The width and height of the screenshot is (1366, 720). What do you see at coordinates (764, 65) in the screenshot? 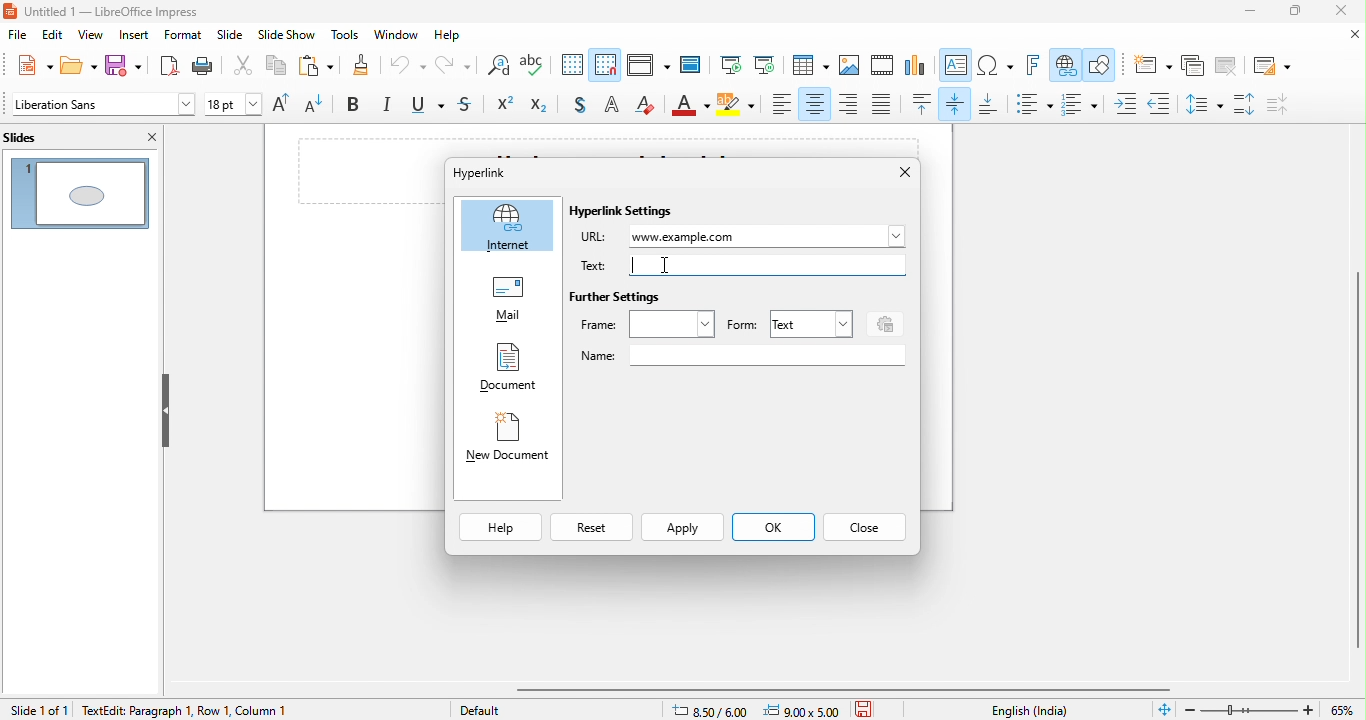
I see `start from current slide` at bounding box center [764, 65].